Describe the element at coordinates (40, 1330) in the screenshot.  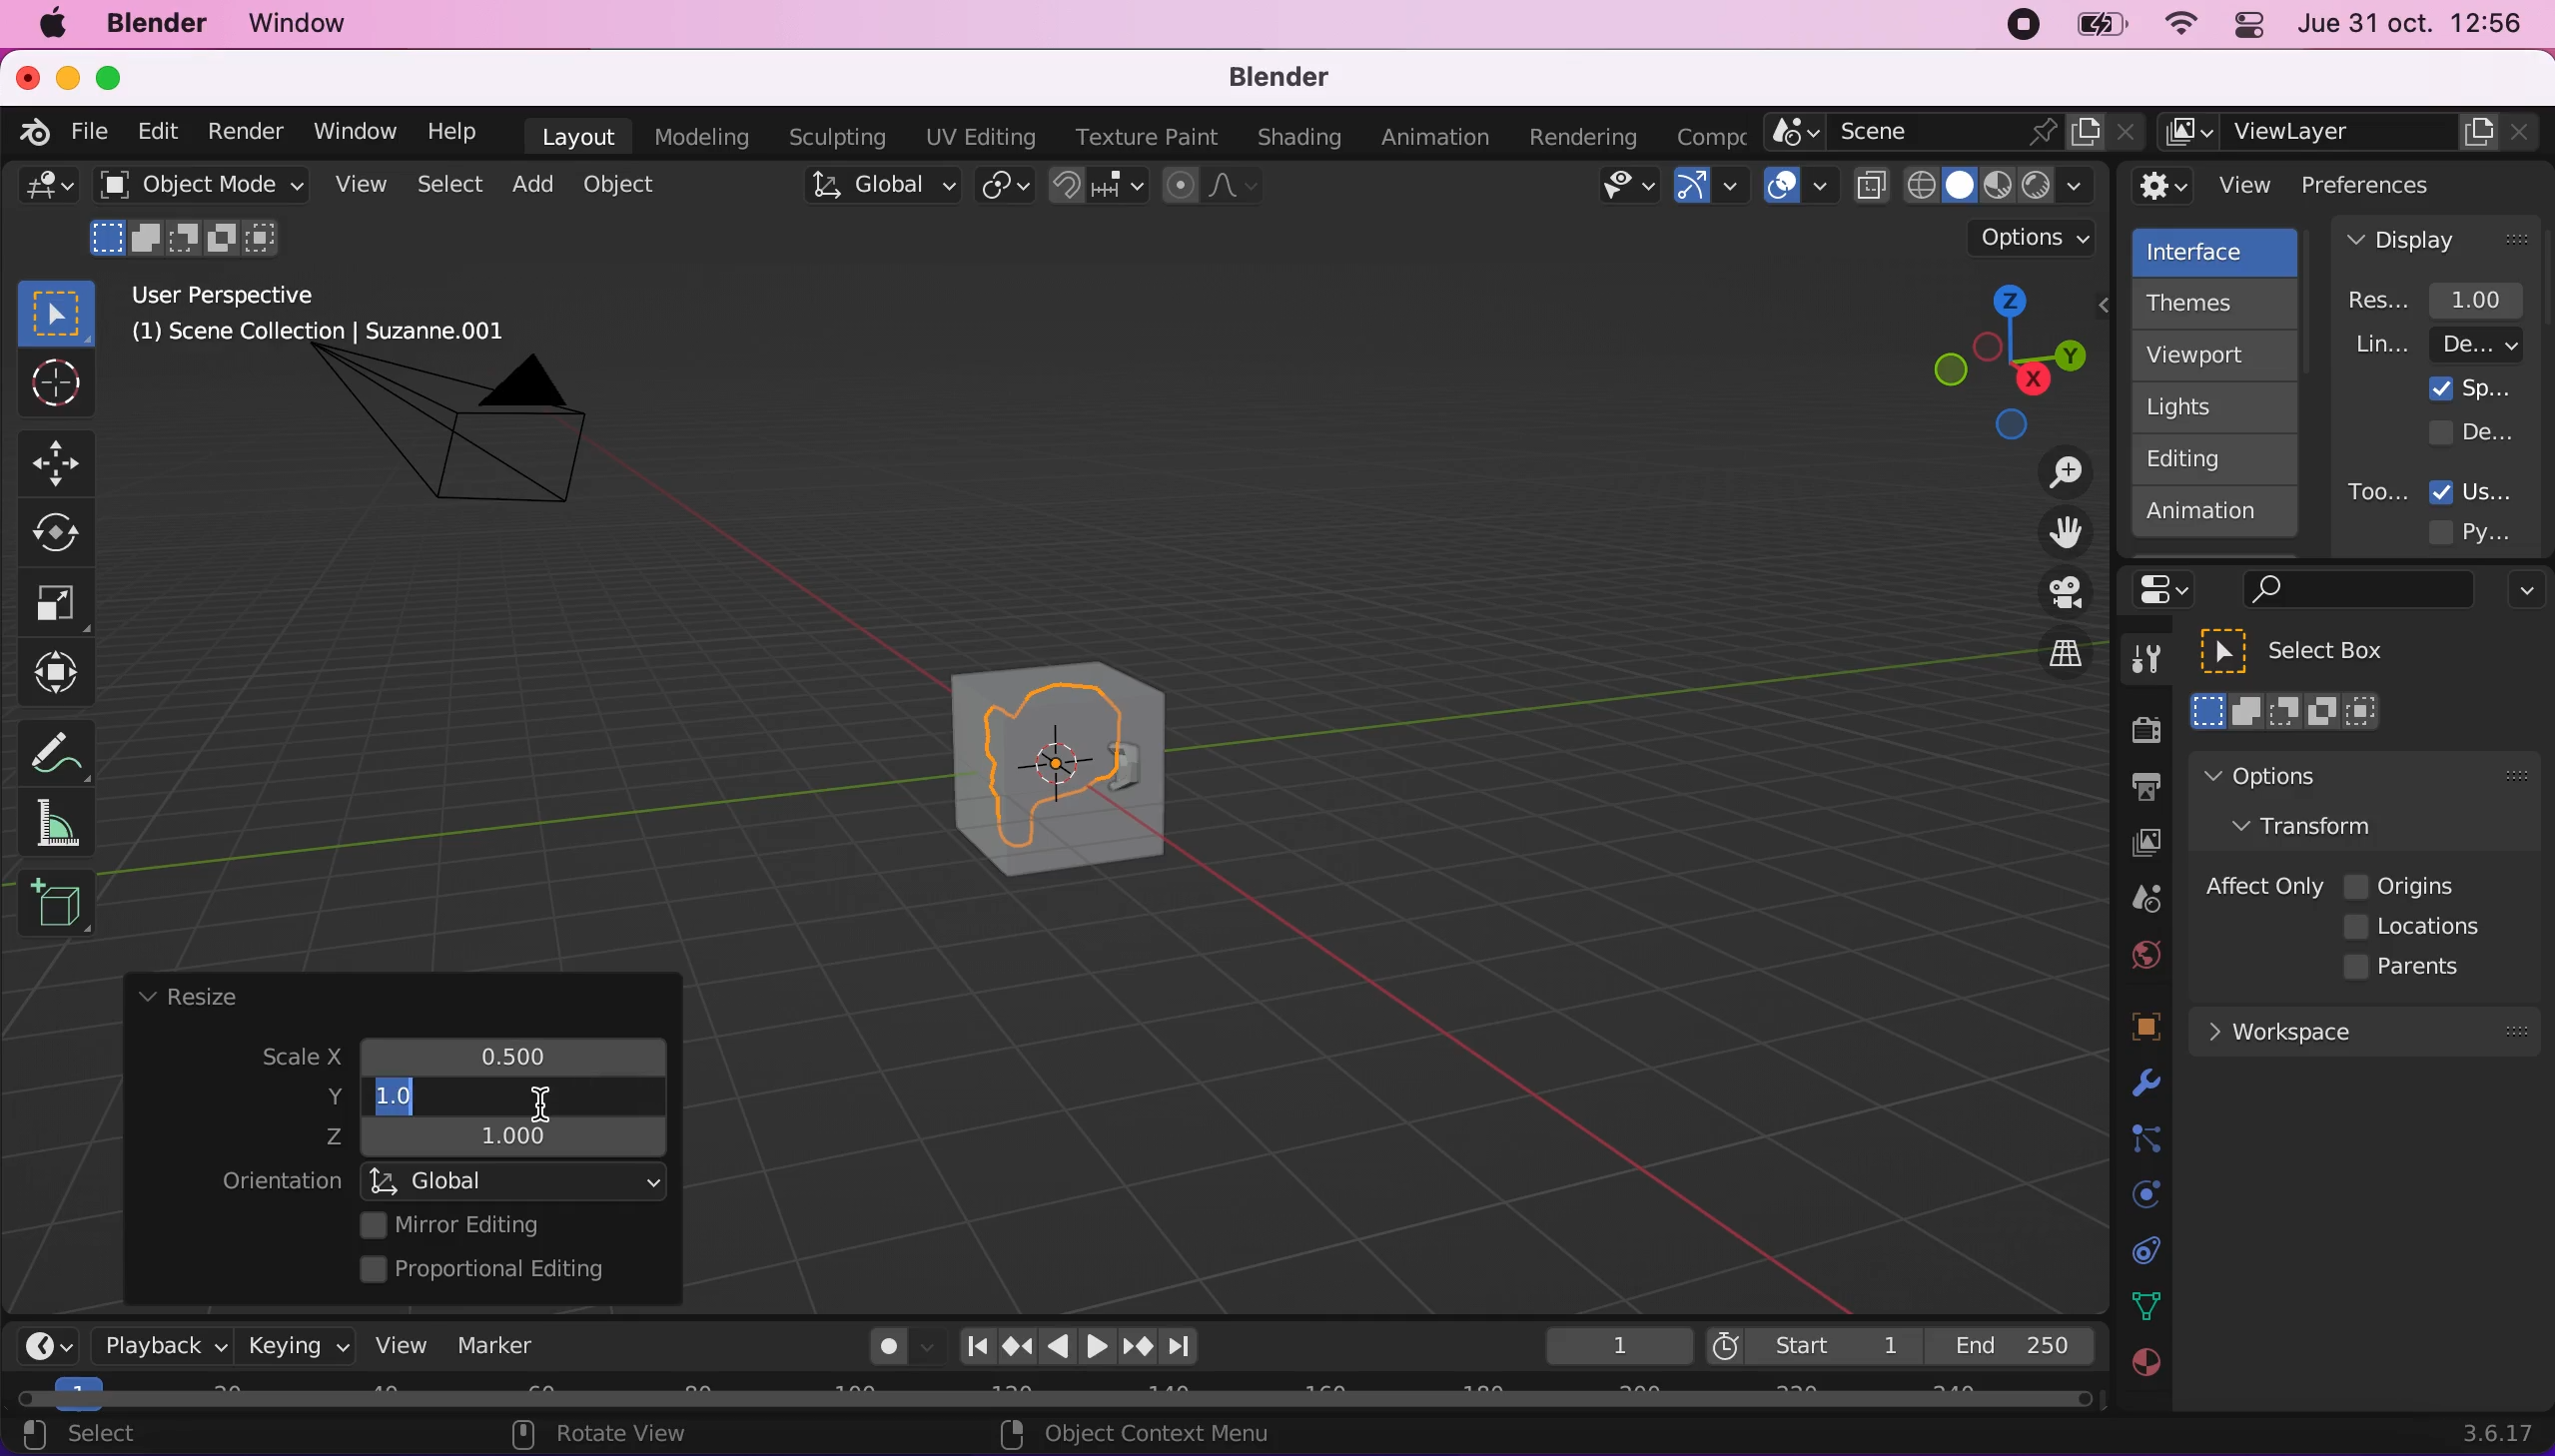
I see `editor type` at that location.